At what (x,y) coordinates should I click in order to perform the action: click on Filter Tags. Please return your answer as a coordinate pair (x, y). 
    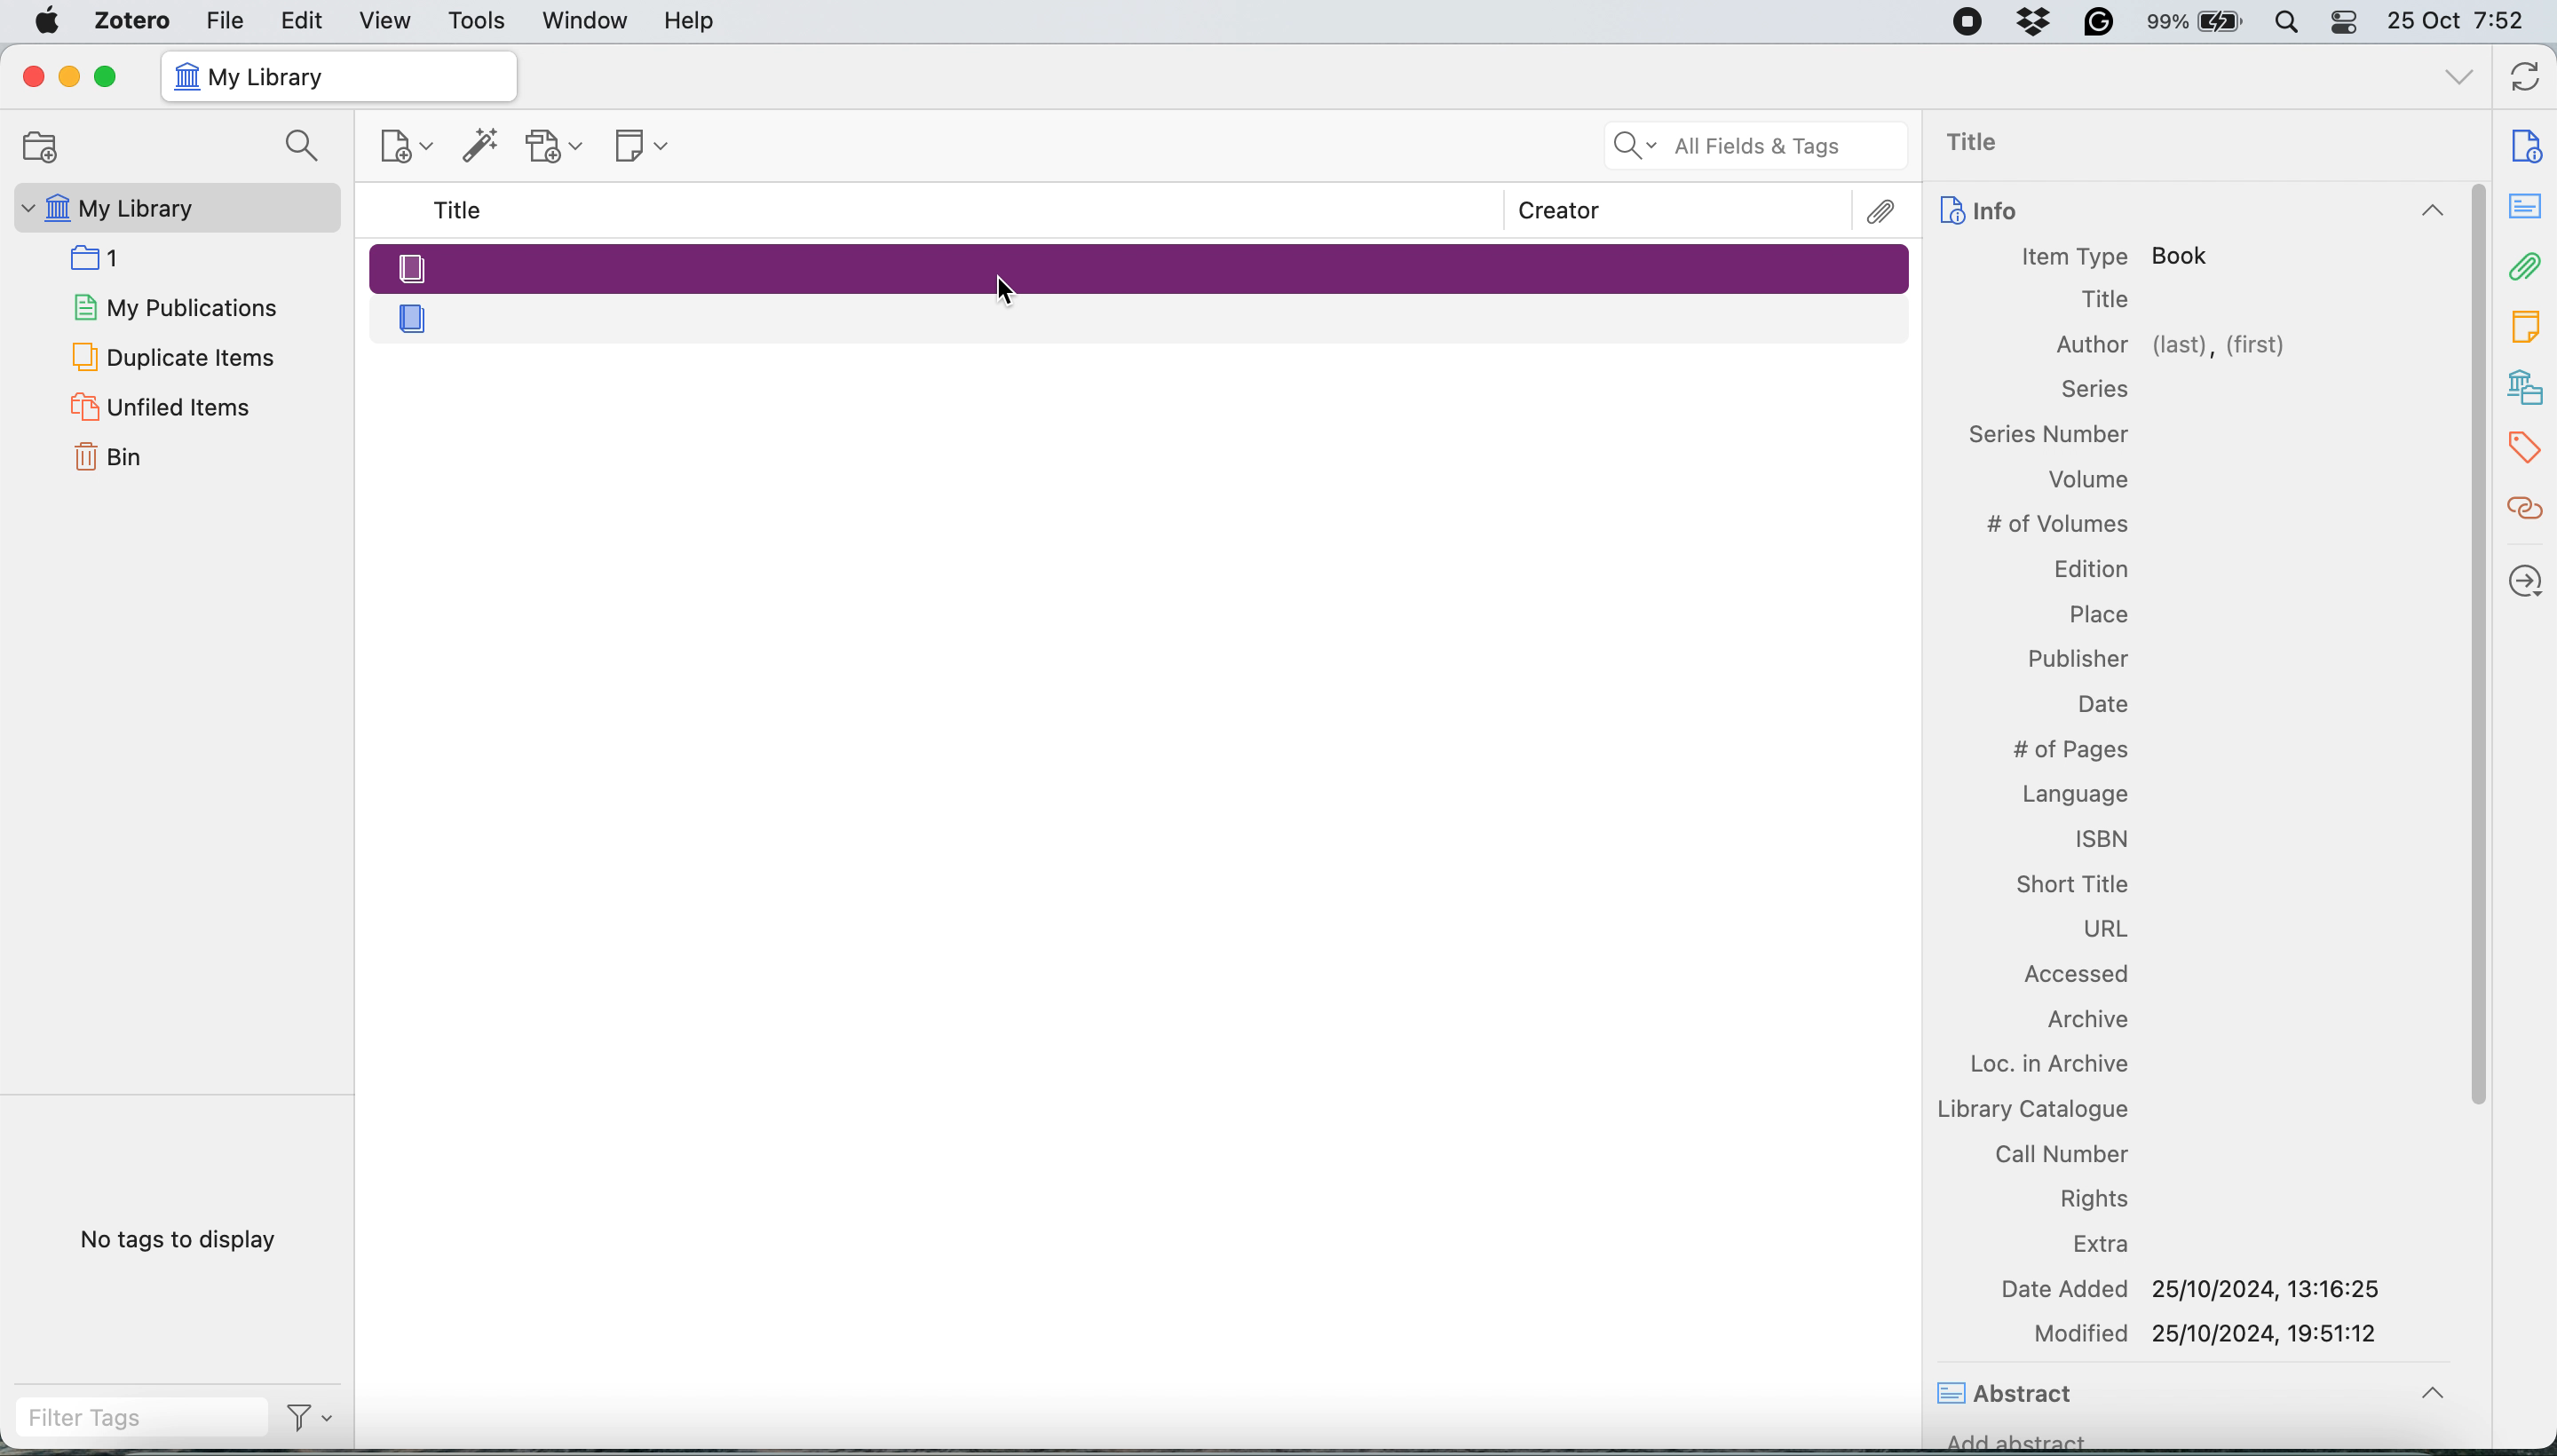
    Looking at the image, I should click on (141, 1418).